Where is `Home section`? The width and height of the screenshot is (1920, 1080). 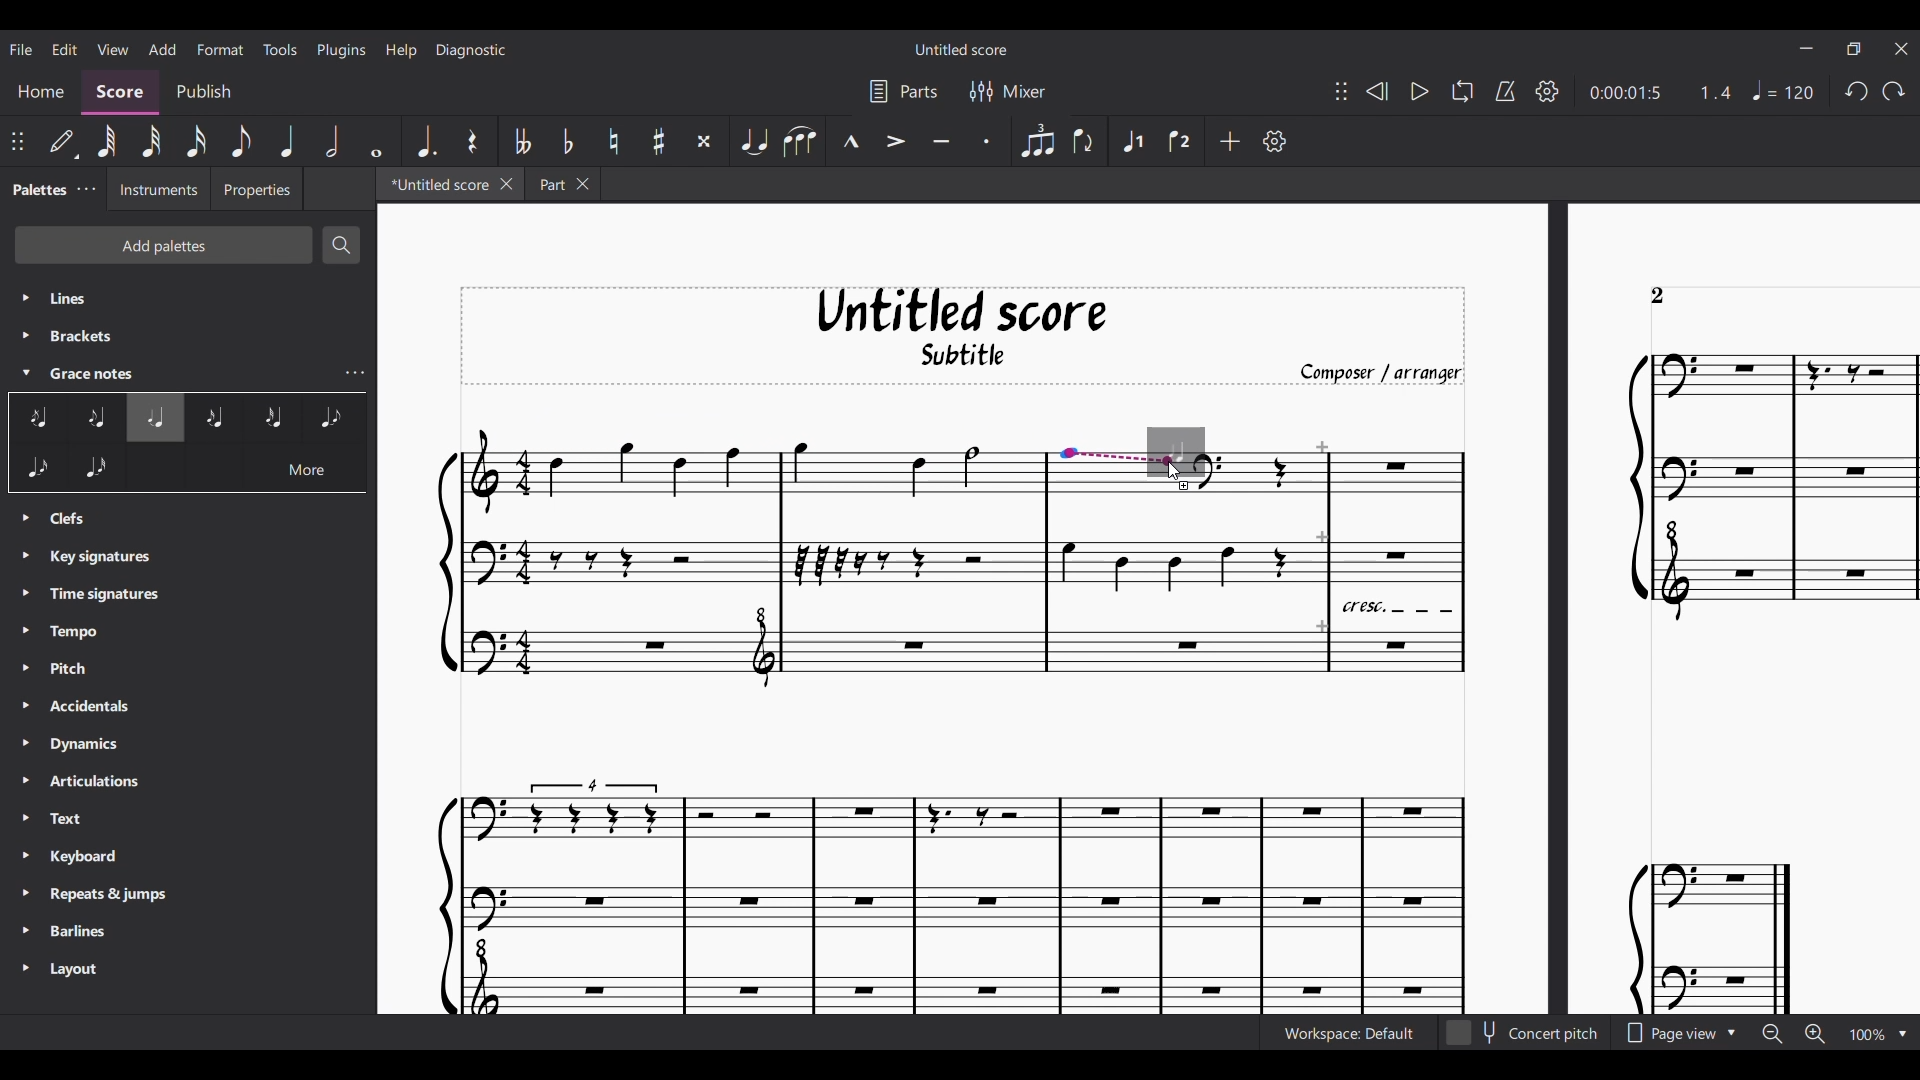 Home section is located at coordinates (41, 94).